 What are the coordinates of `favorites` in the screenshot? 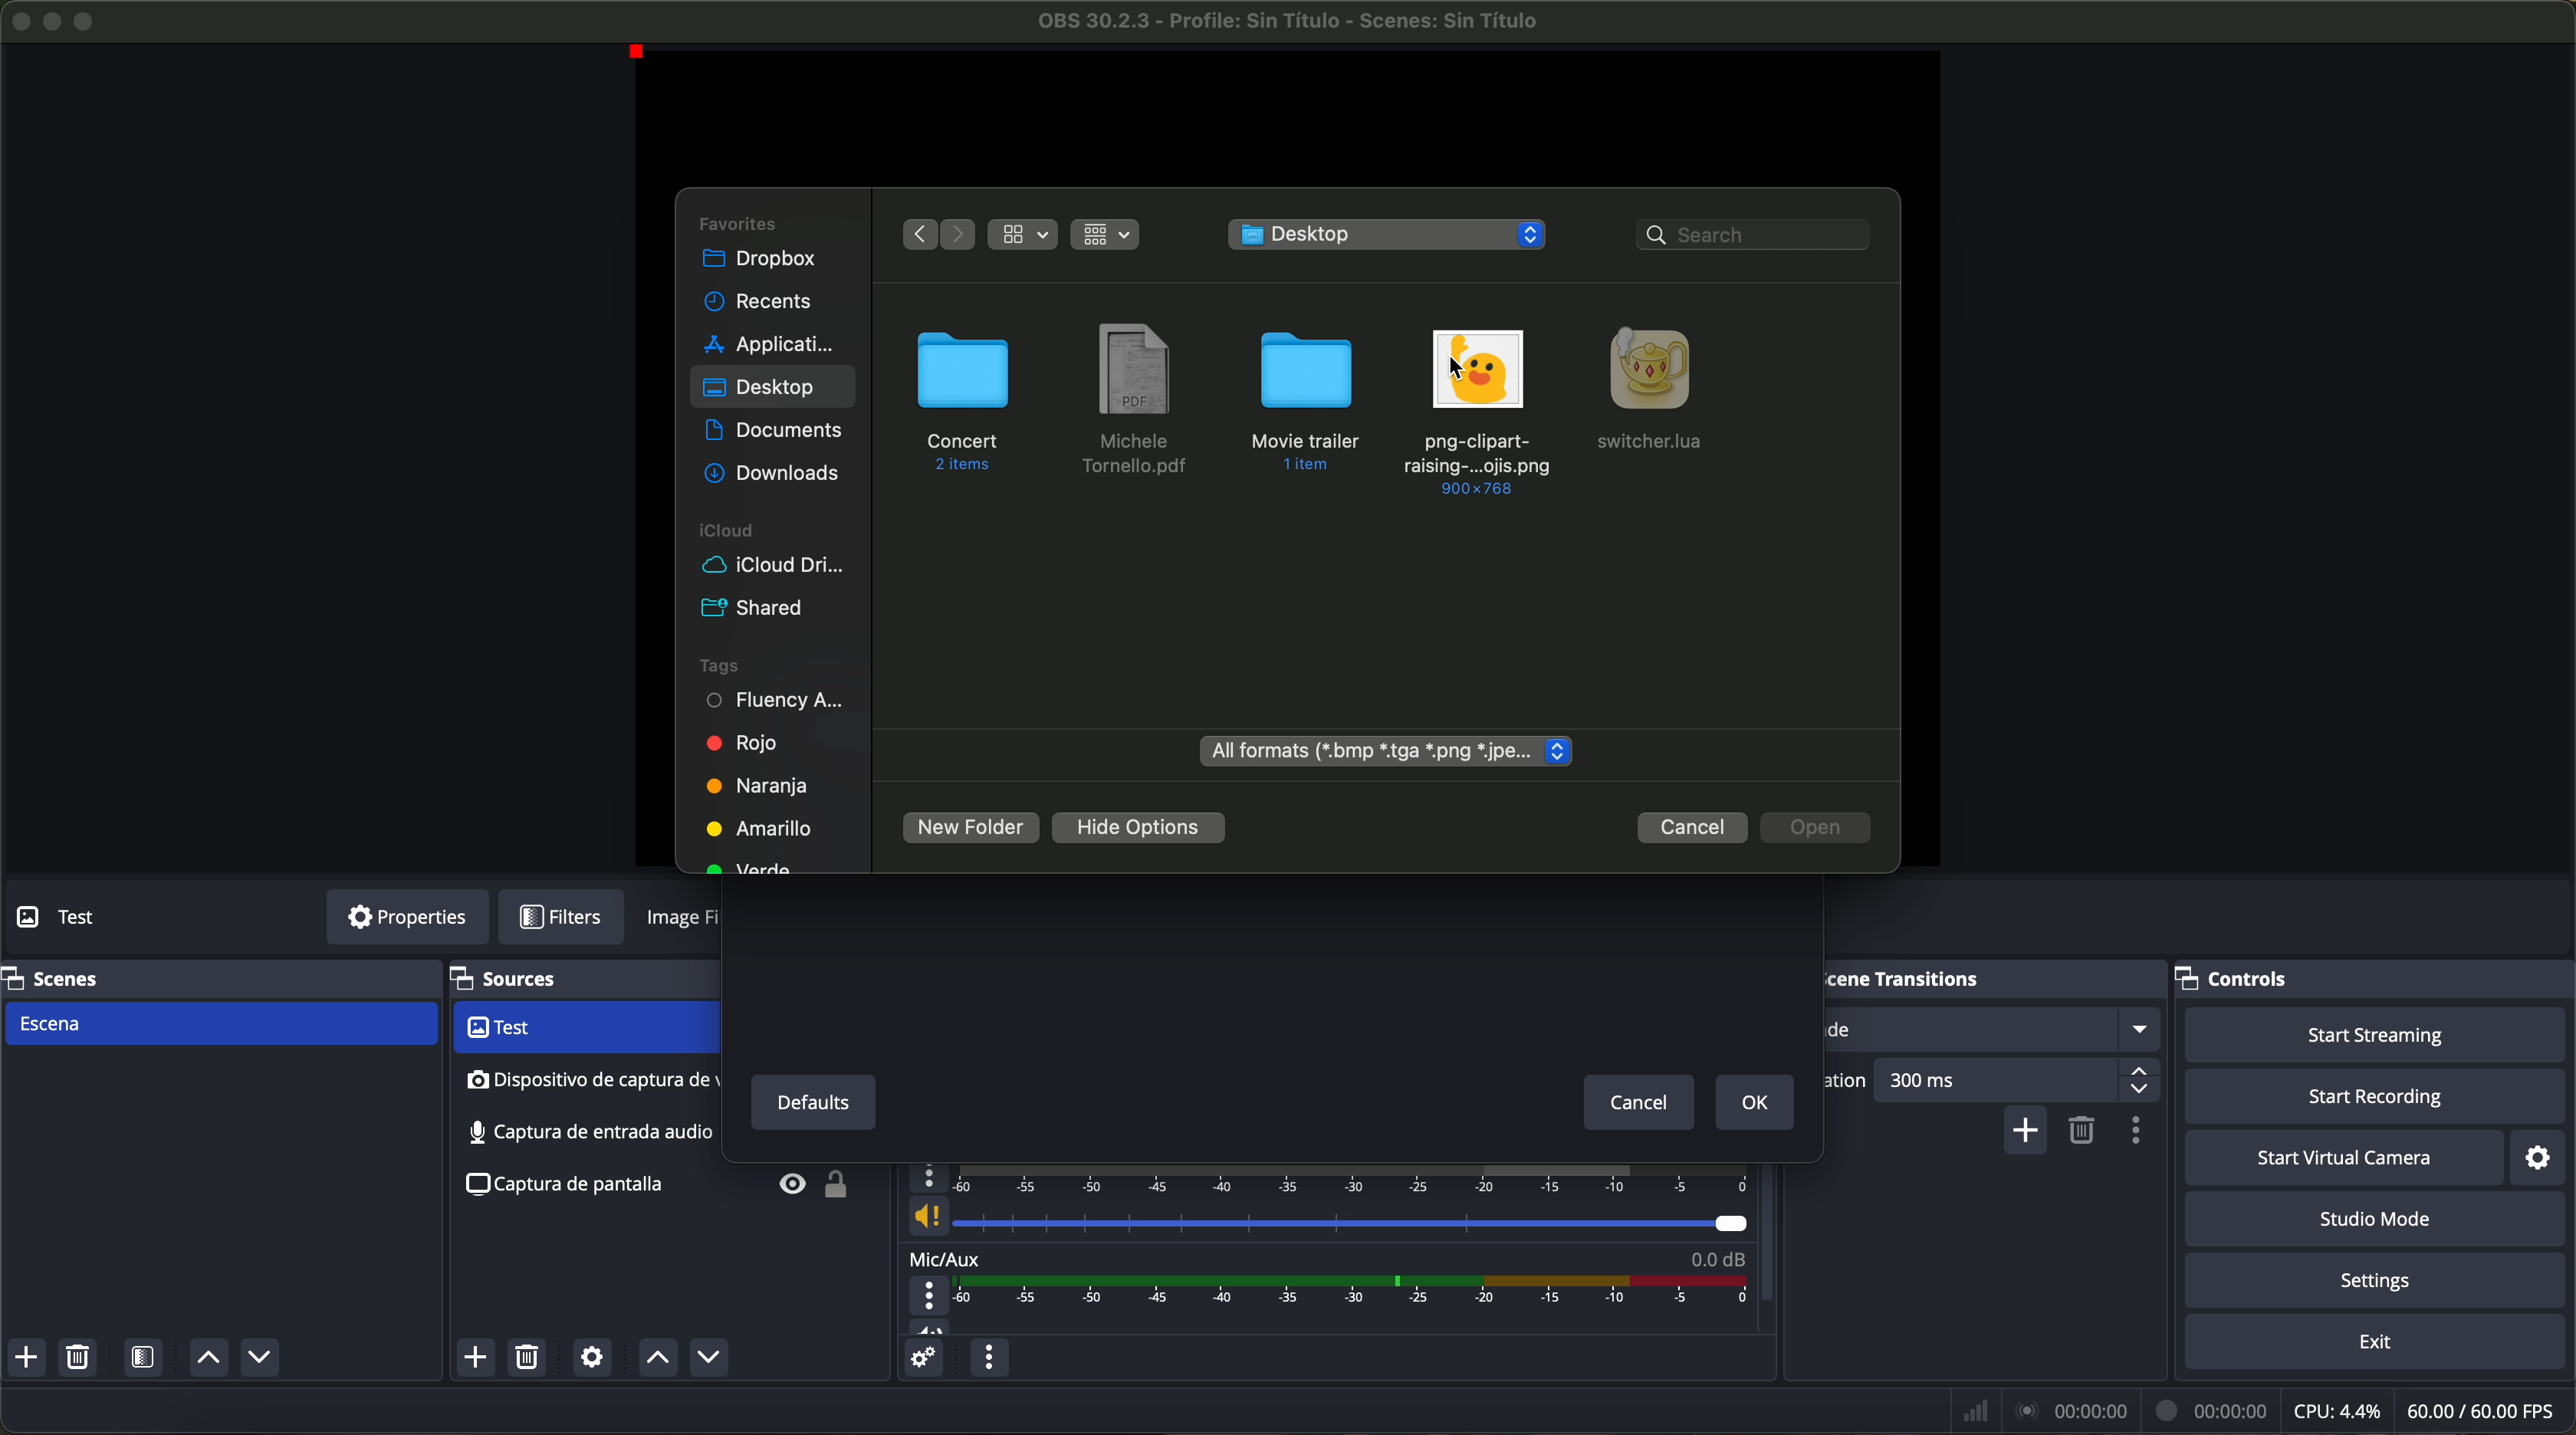 It's located at (739, 221).